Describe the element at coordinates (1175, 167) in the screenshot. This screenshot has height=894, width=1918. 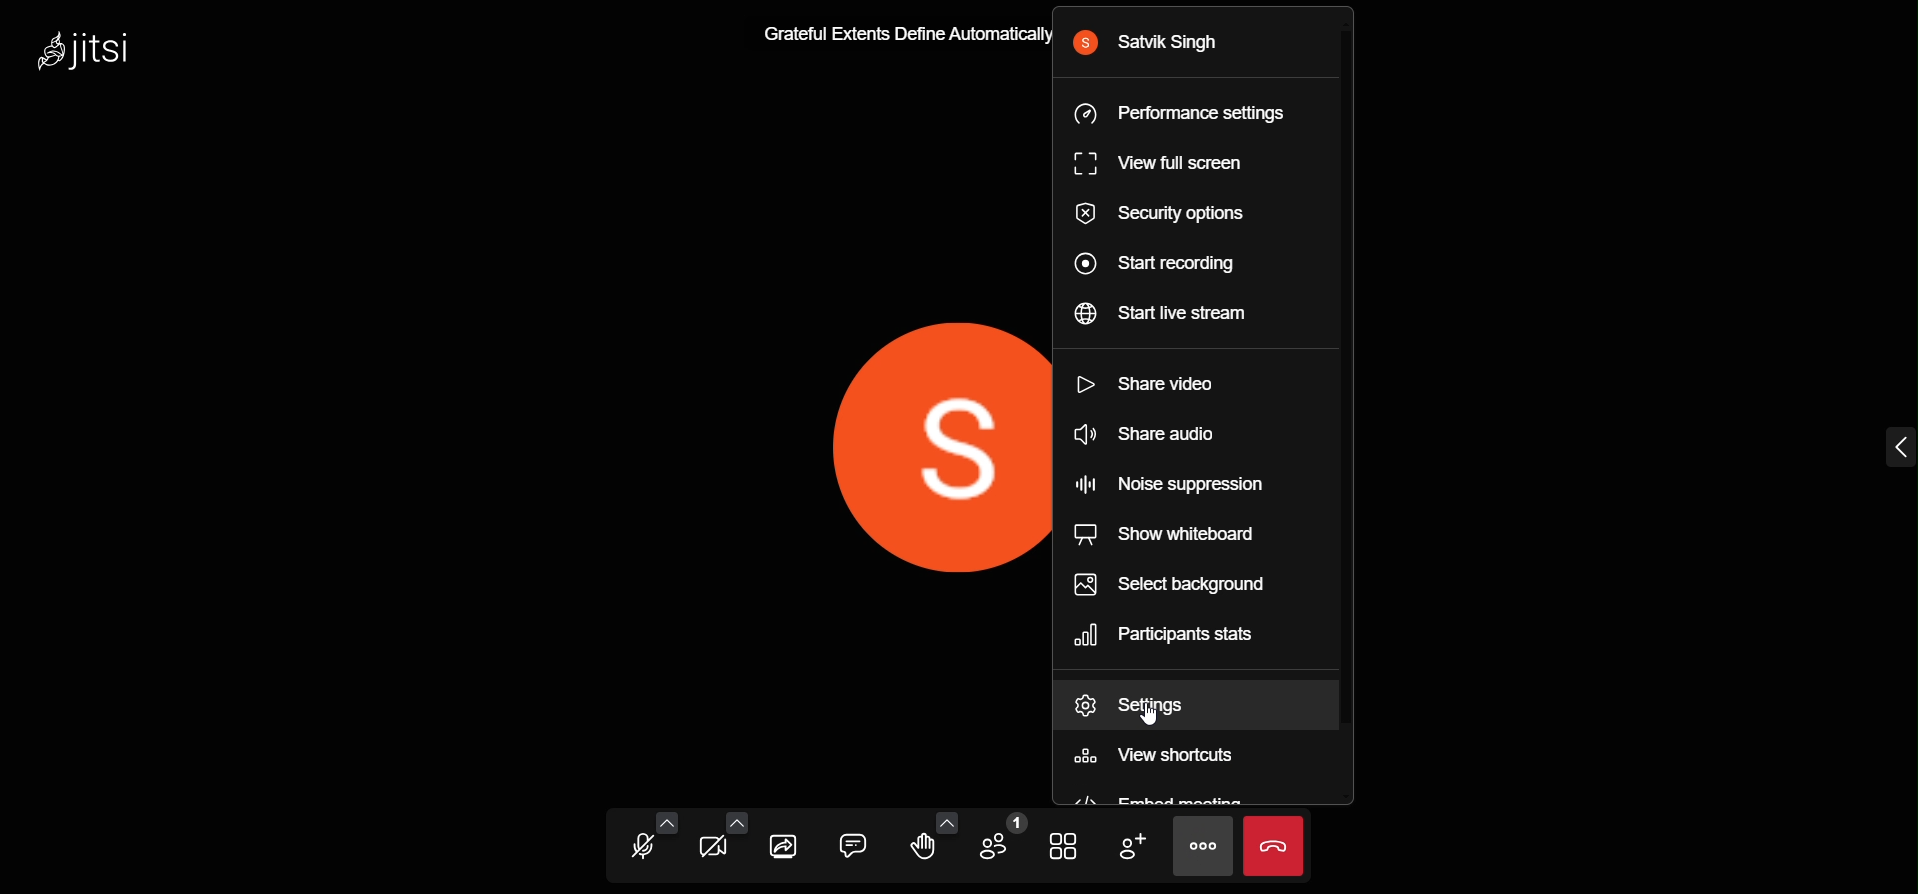
I see `view full screen` at that location.